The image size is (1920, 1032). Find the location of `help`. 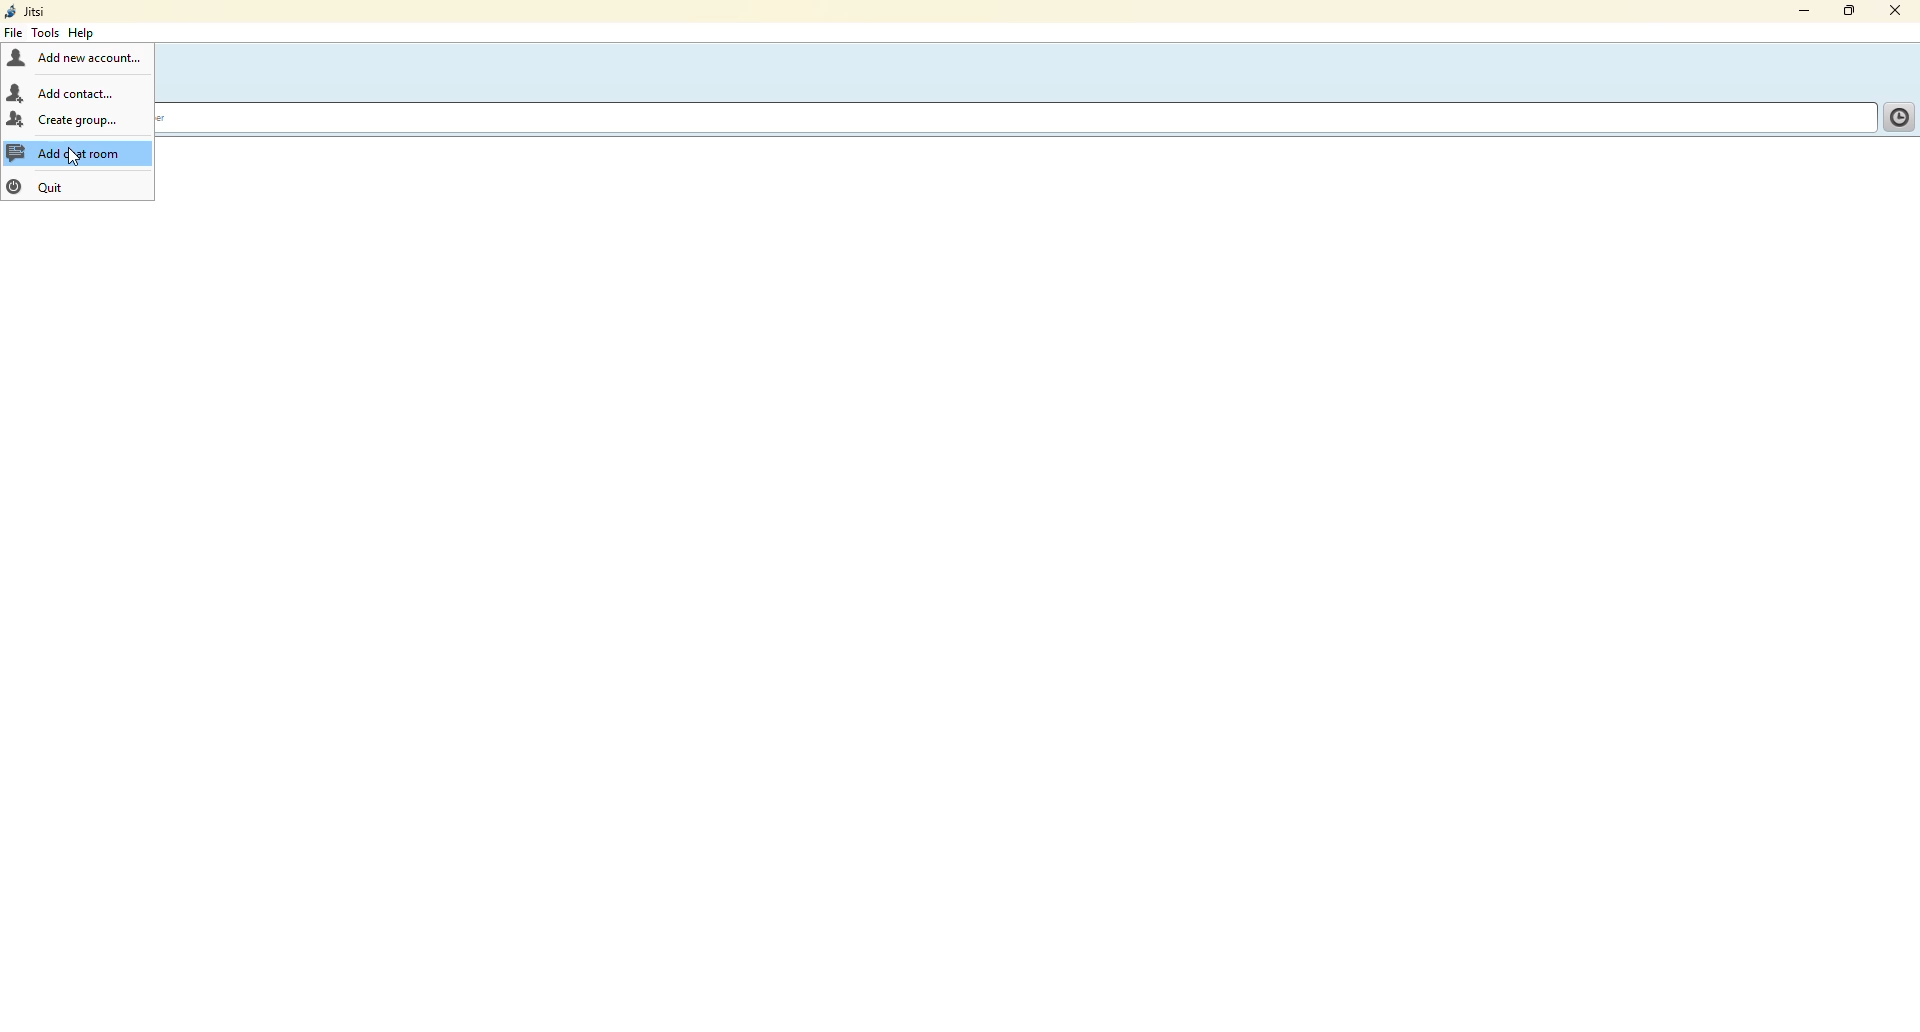

help is located at coordinates (81, 32).